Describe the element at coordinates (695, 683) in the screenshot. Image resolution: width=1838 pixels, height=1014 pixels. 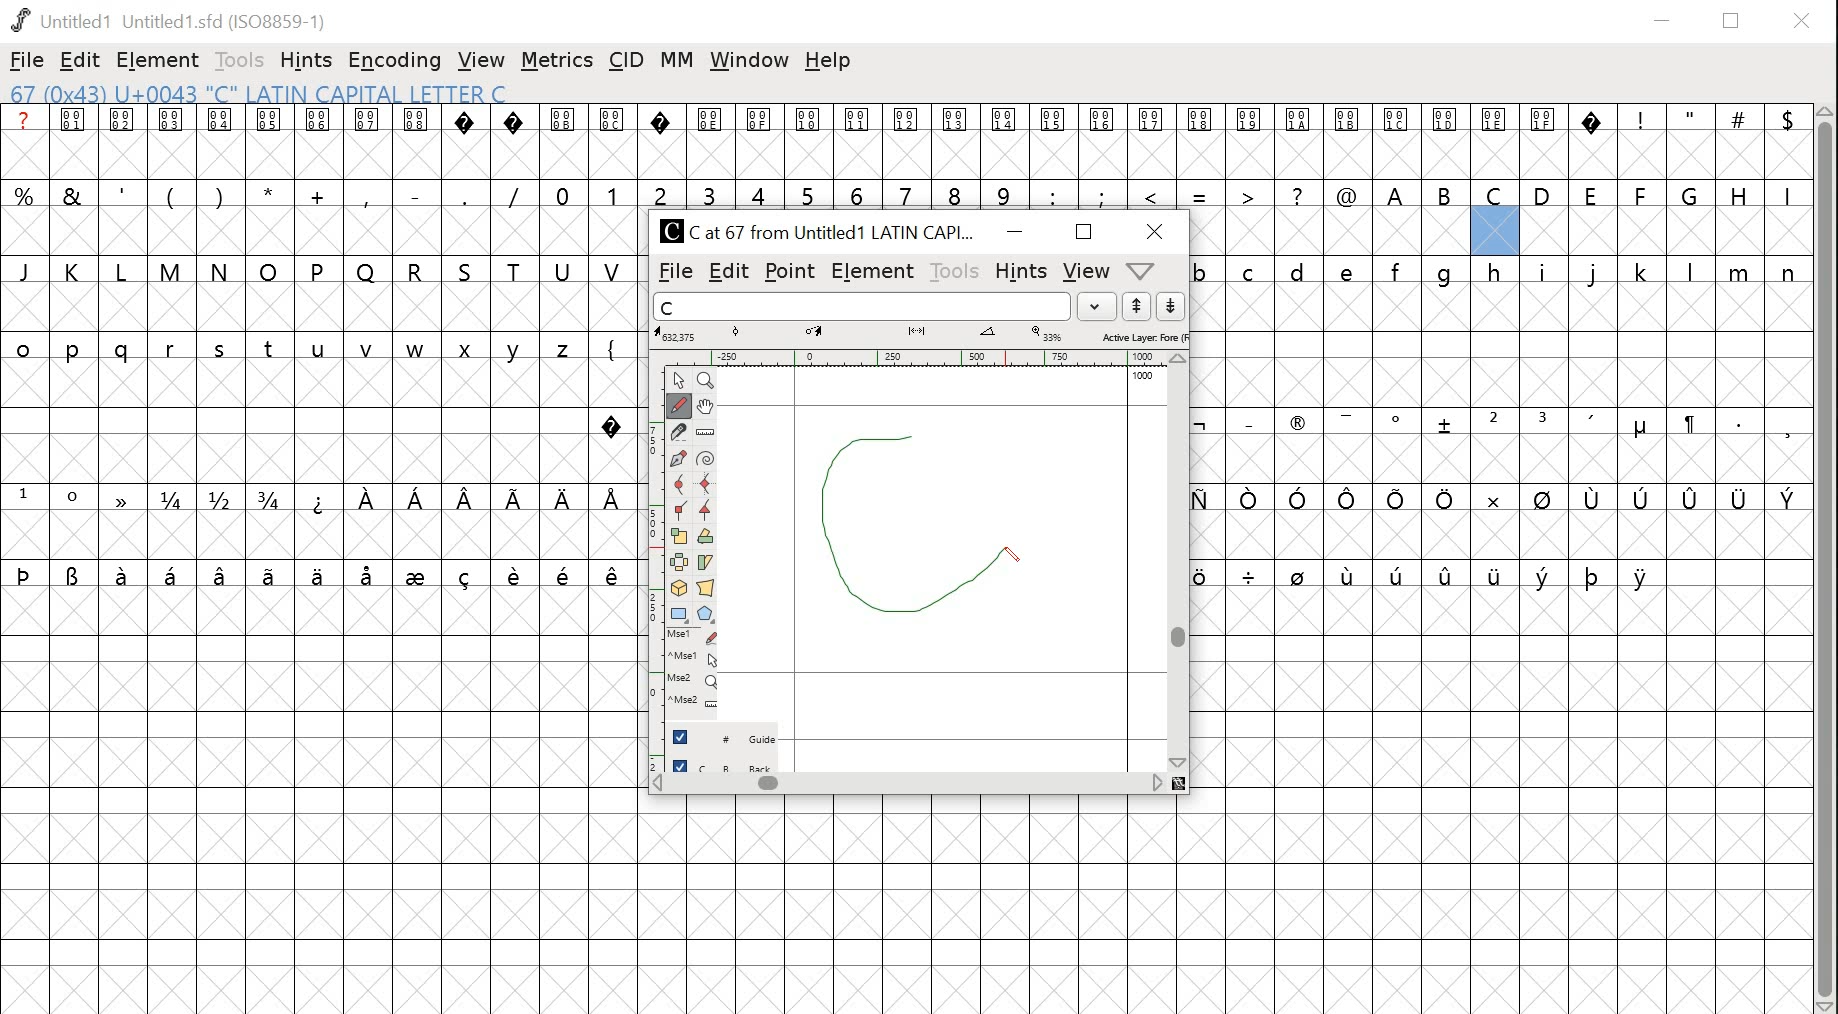
I see `mouse wheel` at that location.